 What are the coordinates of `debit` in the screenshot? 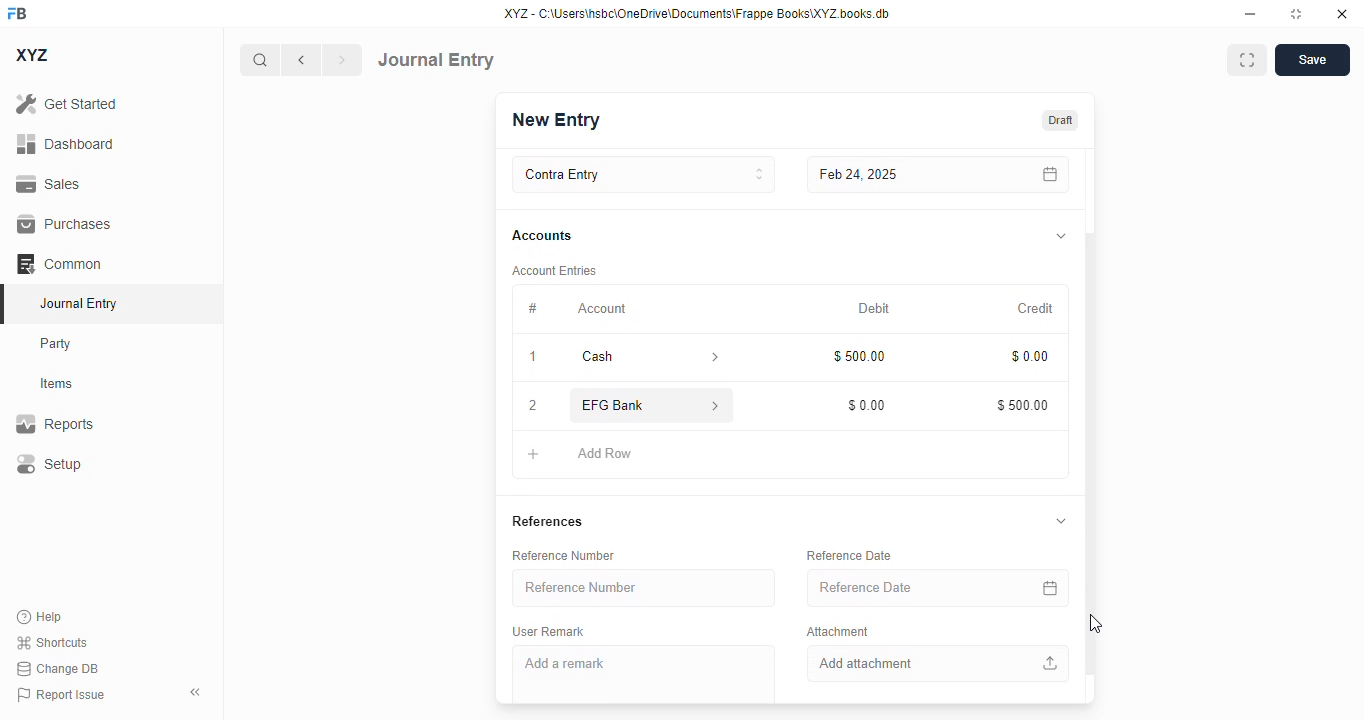 It's located at (873, 309).